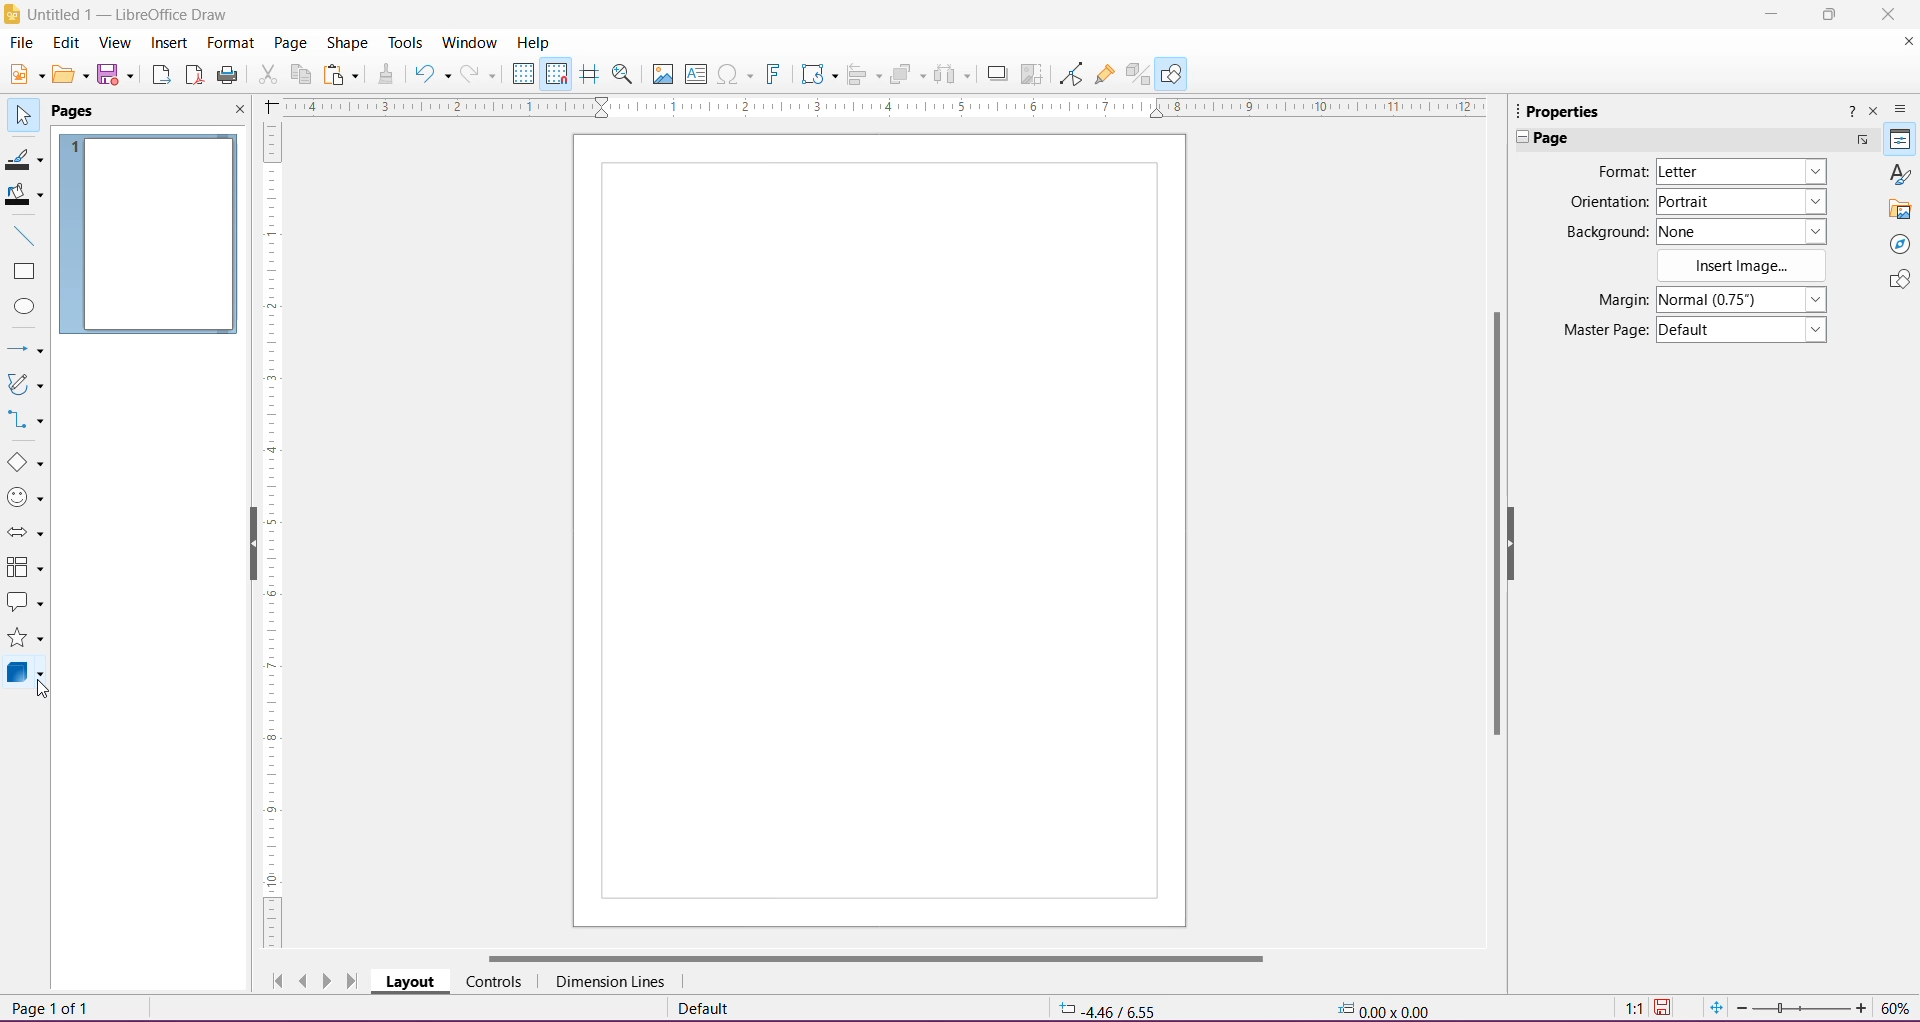 This screenshot has width=1920, height=1022. What do you see at coordinates (1633, 1009) in the screenshot?
I see `Scaling factor of Document` at bounding box center [1633, 1009].